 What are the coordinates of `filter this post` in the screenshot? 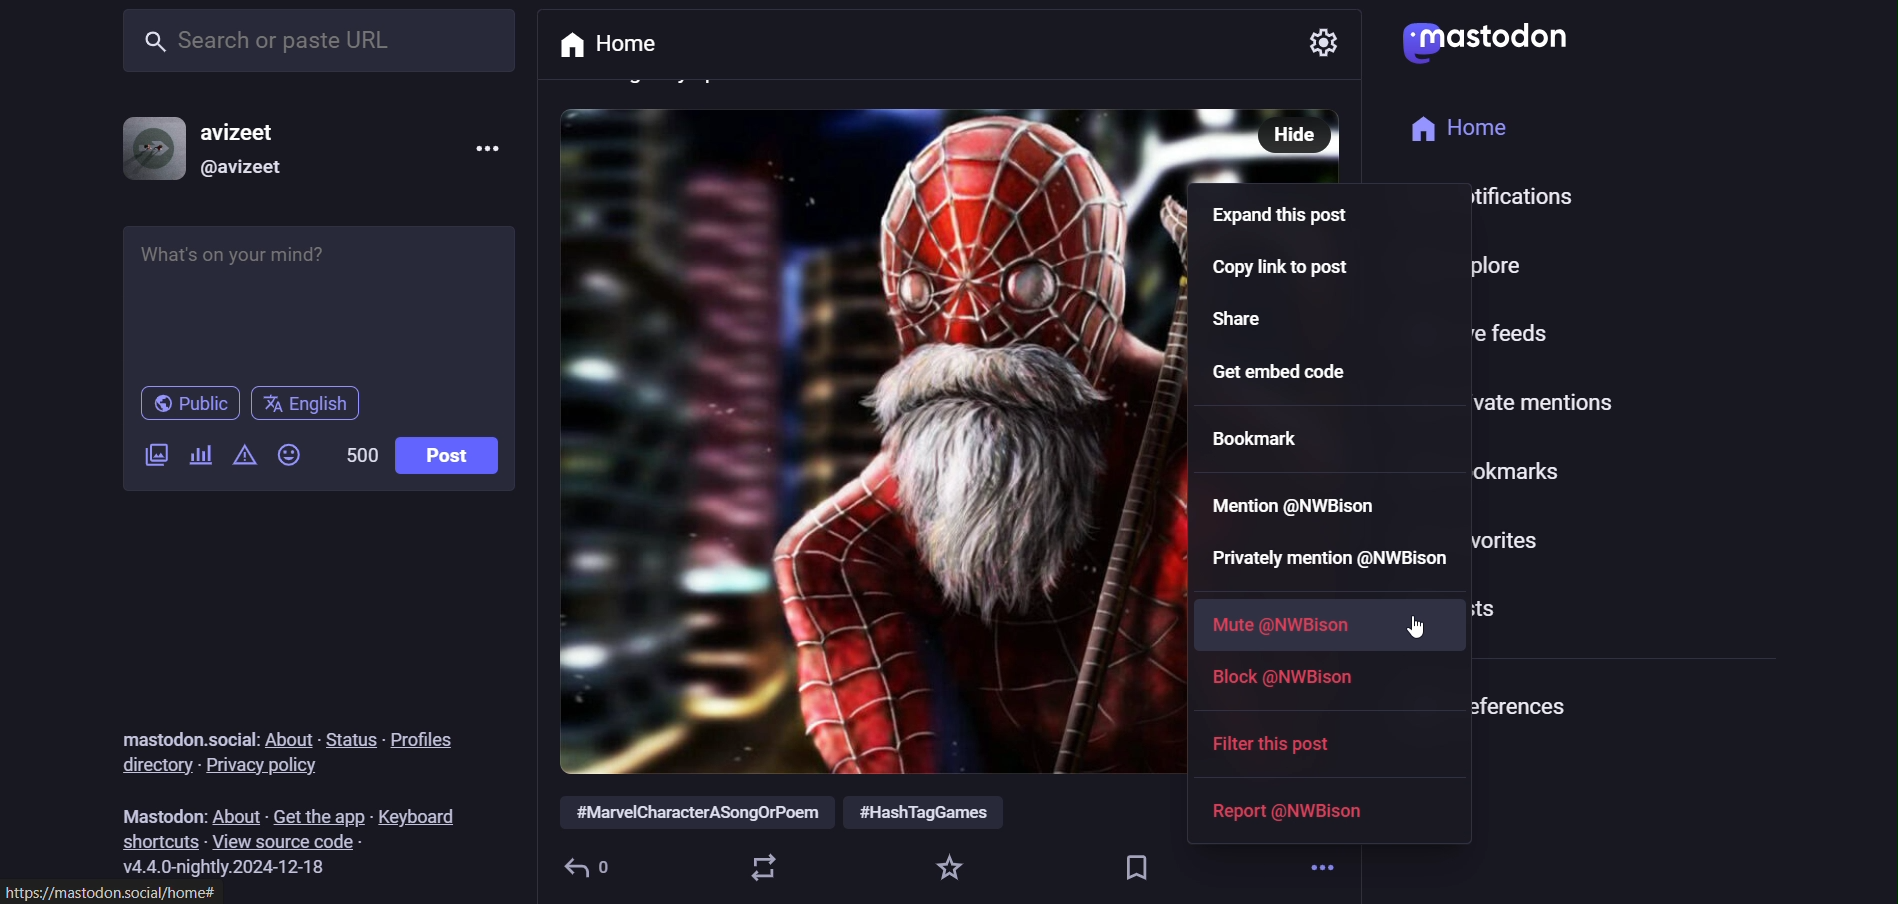 It's located at (1286, 743).